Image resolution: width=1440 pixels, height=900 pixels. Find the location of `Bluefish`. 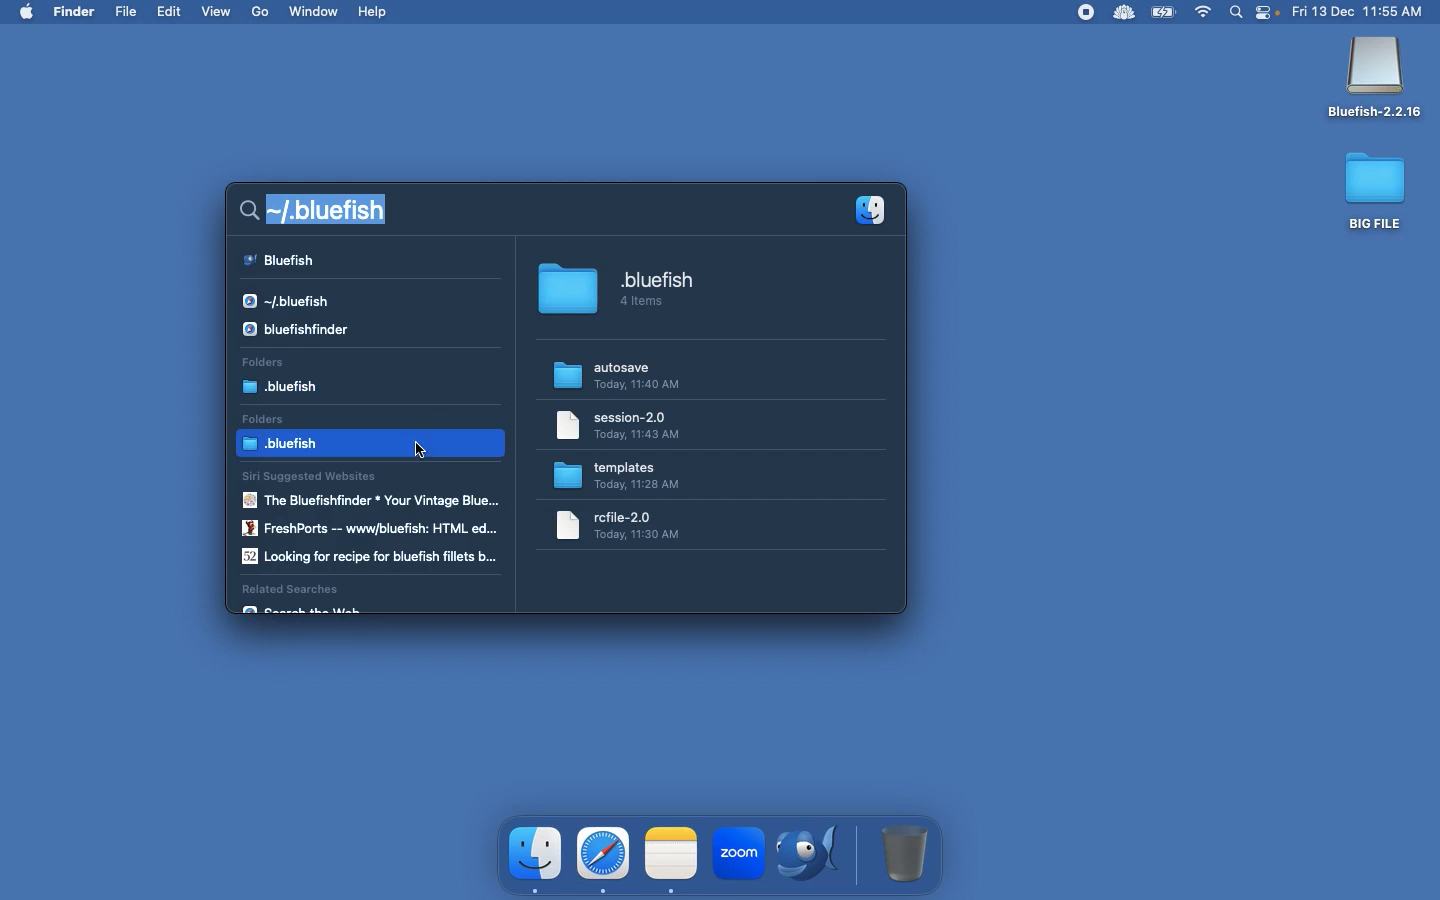

Bluefish is located at coordinates (814, 856).